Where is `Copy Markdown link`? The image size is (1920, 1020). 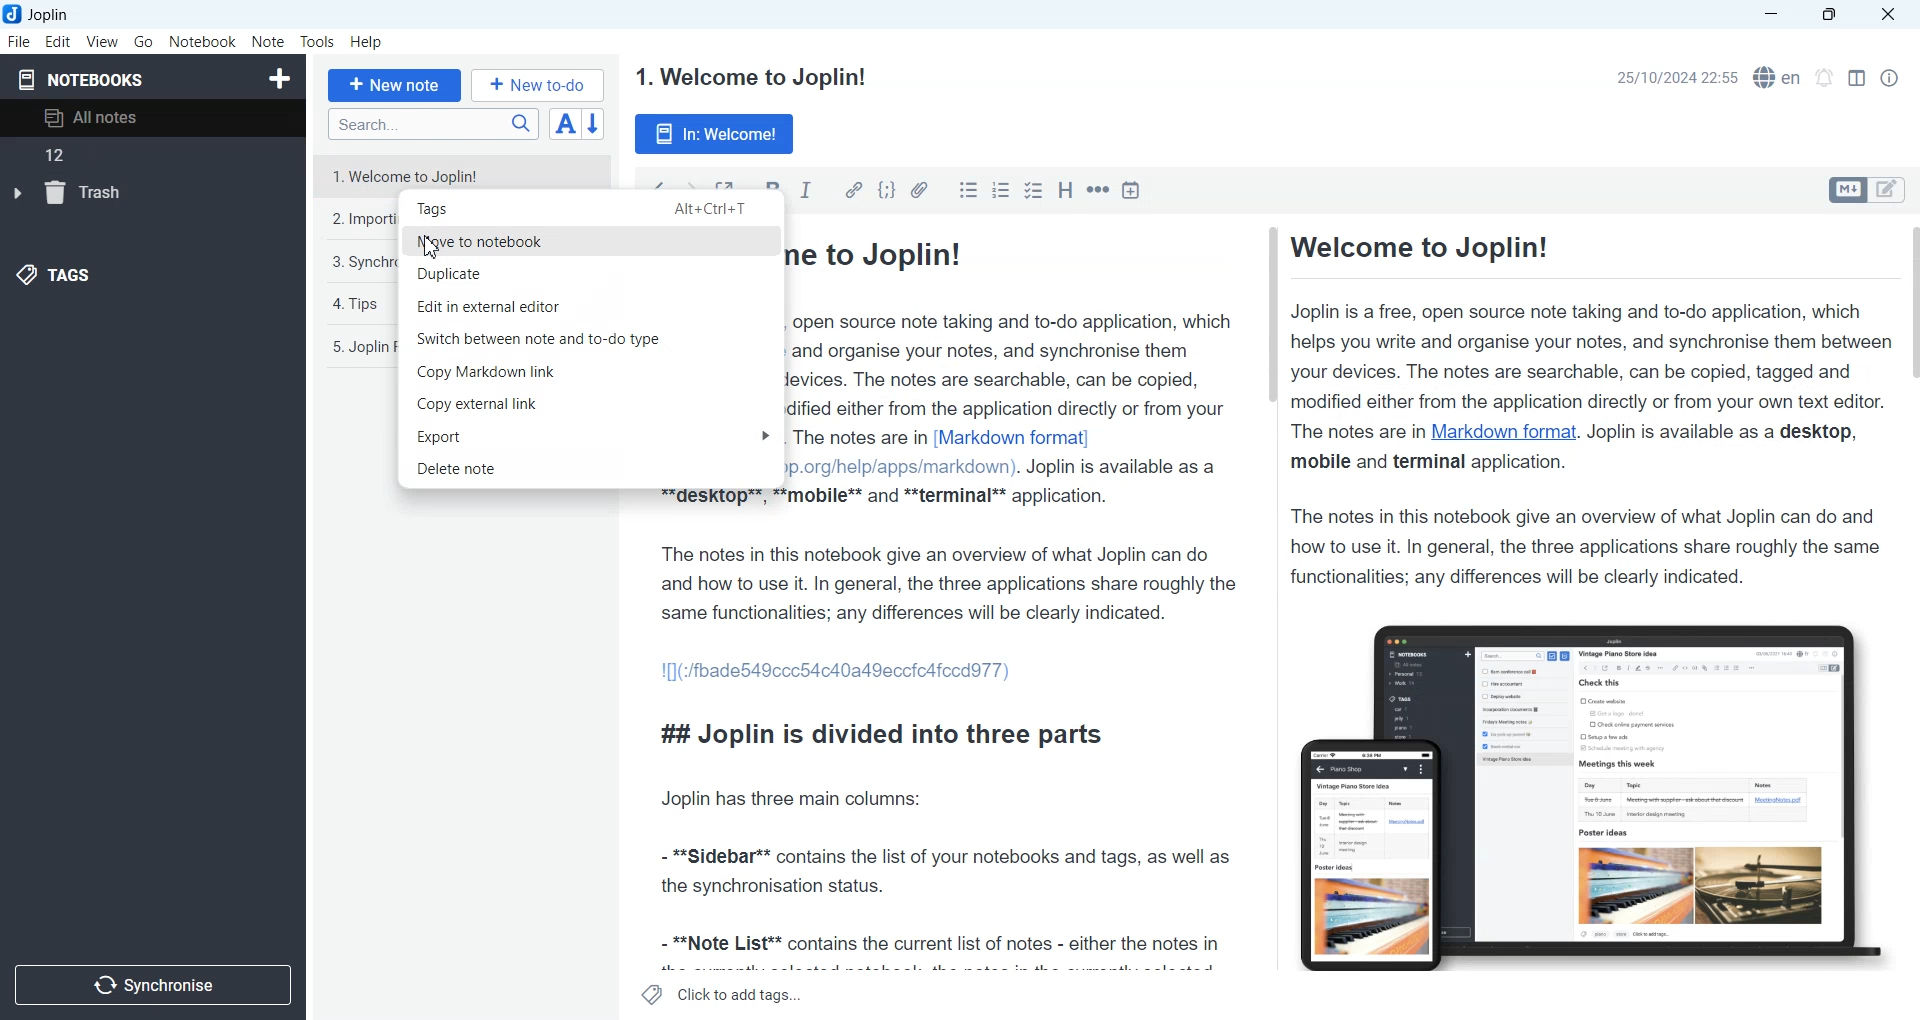
Copy Markdown link is located at coordinates (591, 372).